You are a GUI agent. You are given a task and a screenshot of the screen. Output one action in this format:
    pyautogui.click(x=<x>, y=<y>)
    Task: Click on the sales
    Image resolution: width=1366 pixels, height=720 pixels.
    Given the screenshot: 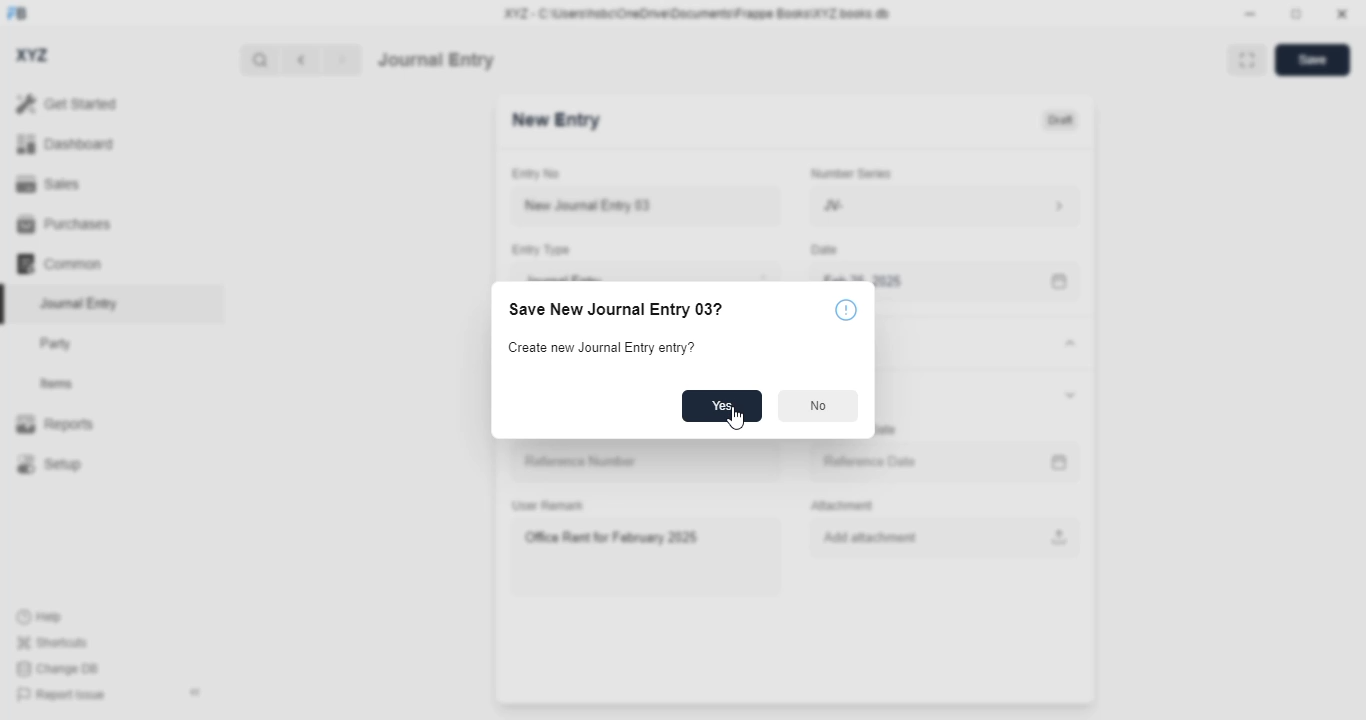 What is the action you would take?
    pyautogui.click(x=51, y=185)
    